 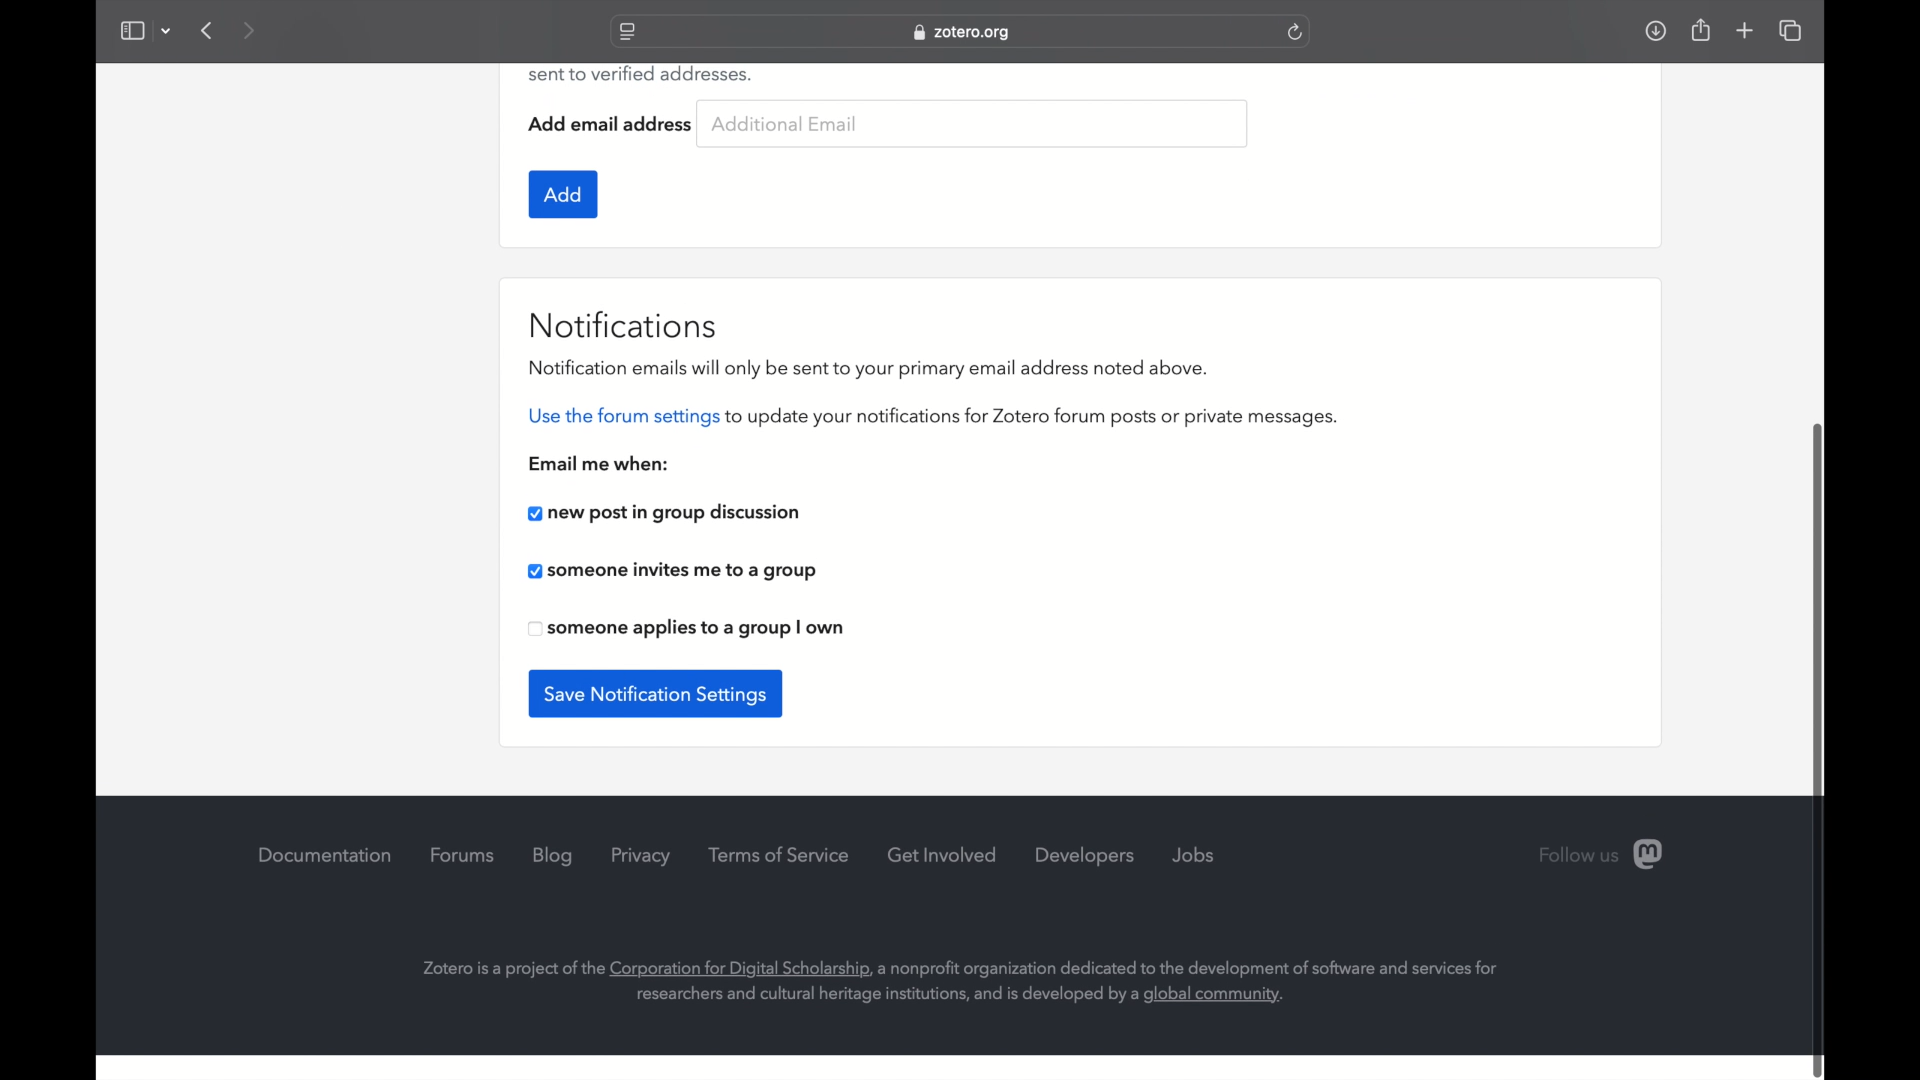 What do you see at coordinates (1194, 854) in the screenshot?
I see `jobs` at bounding box center [1194, 854].